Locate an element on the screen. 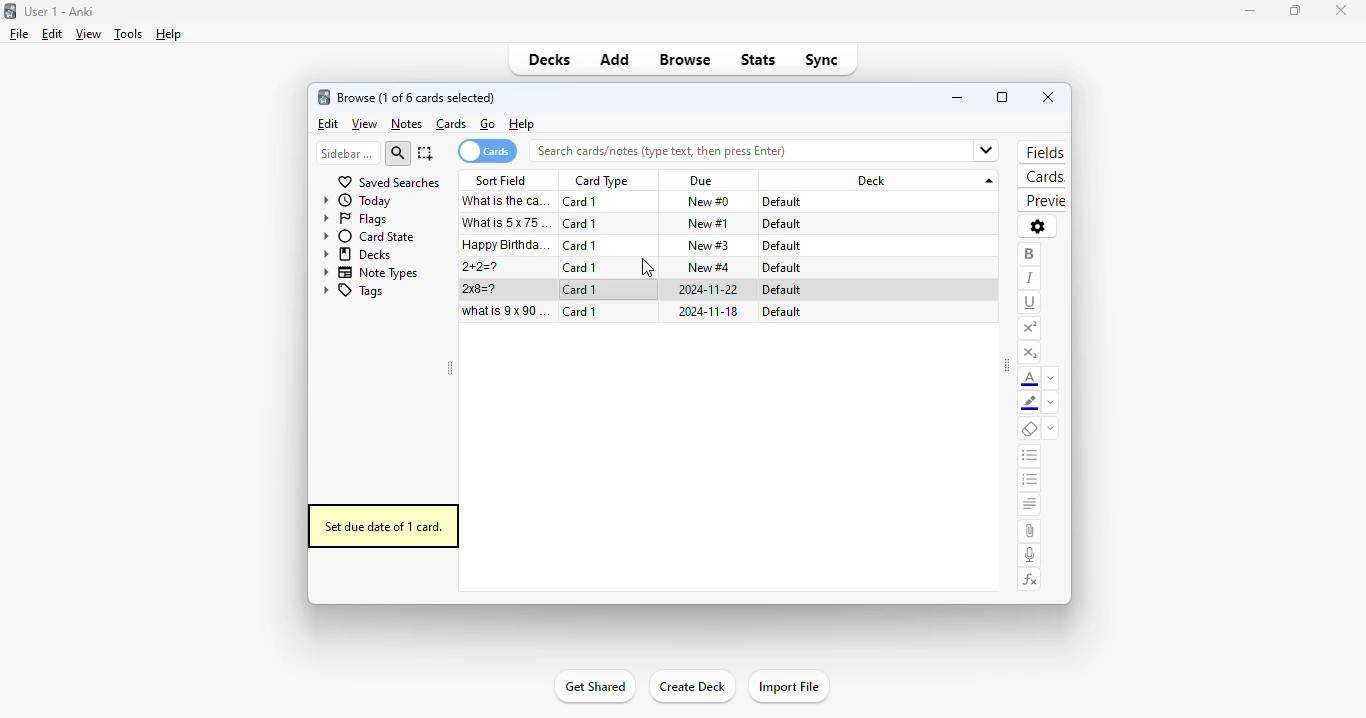  change color is located at coordinates (1051, 378).